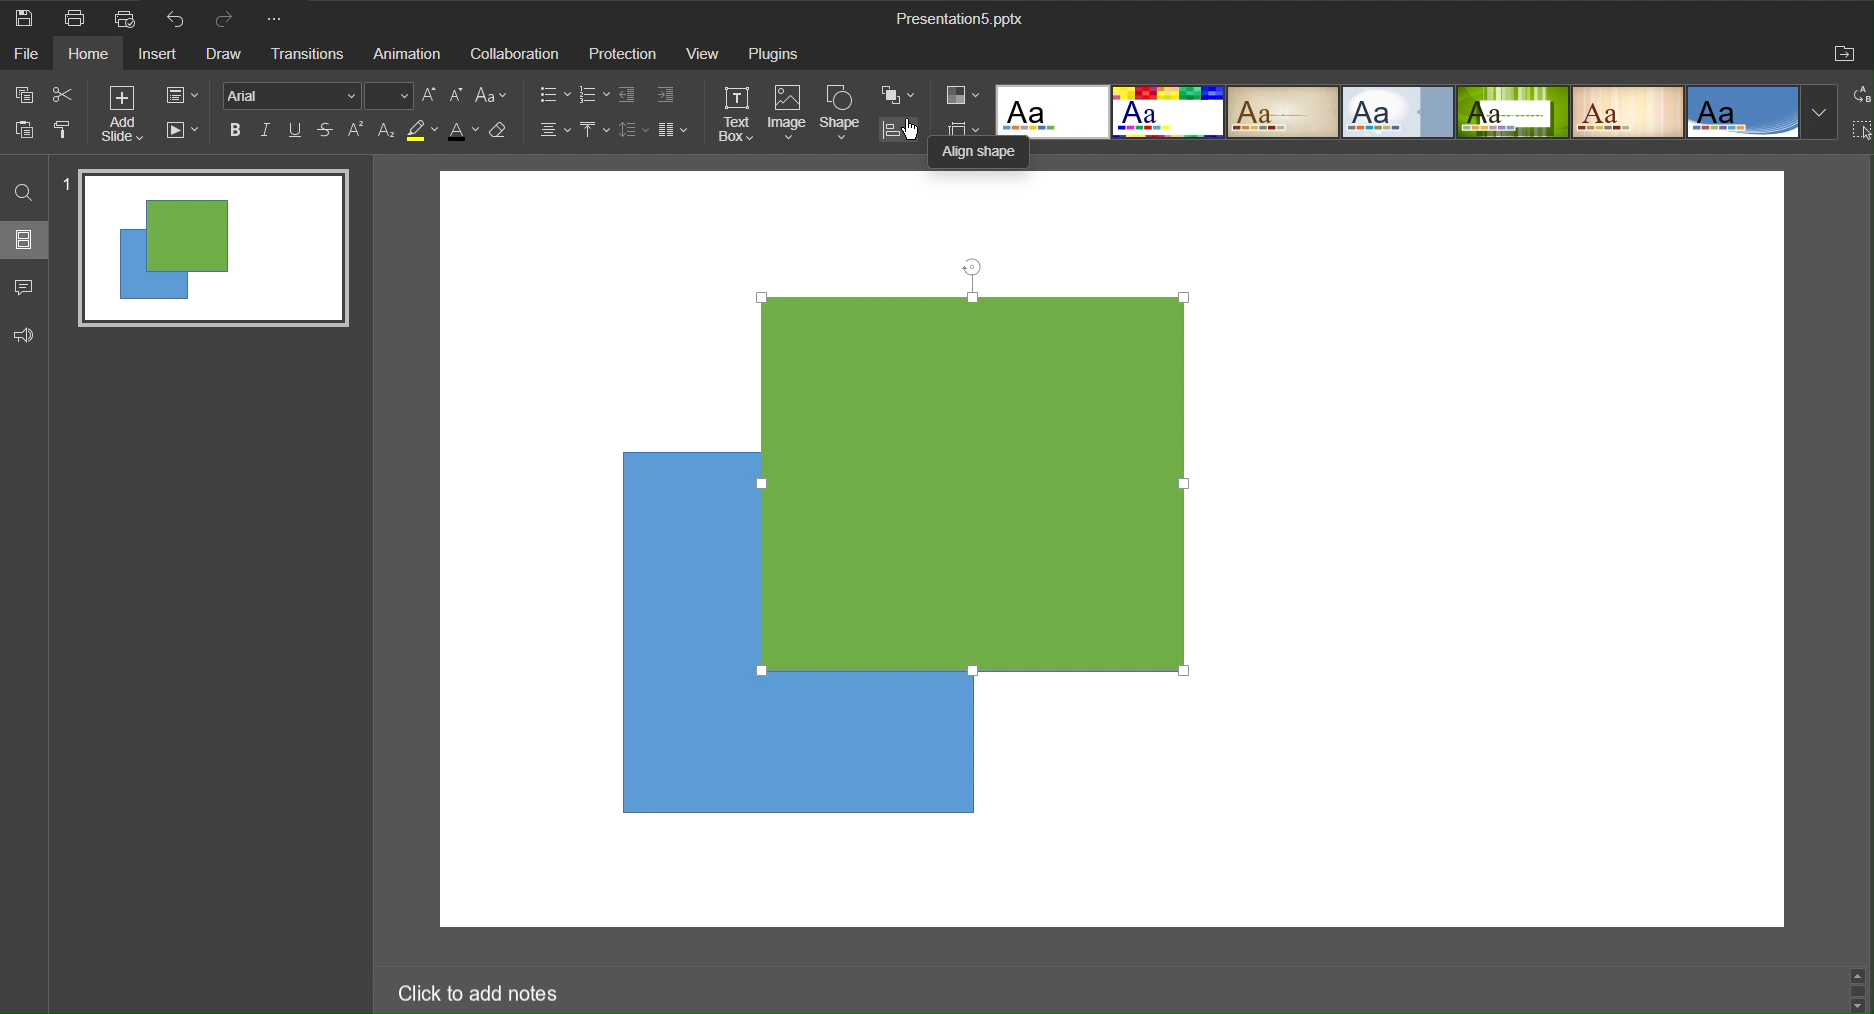 The image size is (1874, 1014). What do you see at coordinates (991, 151) in the screenshot?
I see `tool tip` at bounding box center [991, 151].